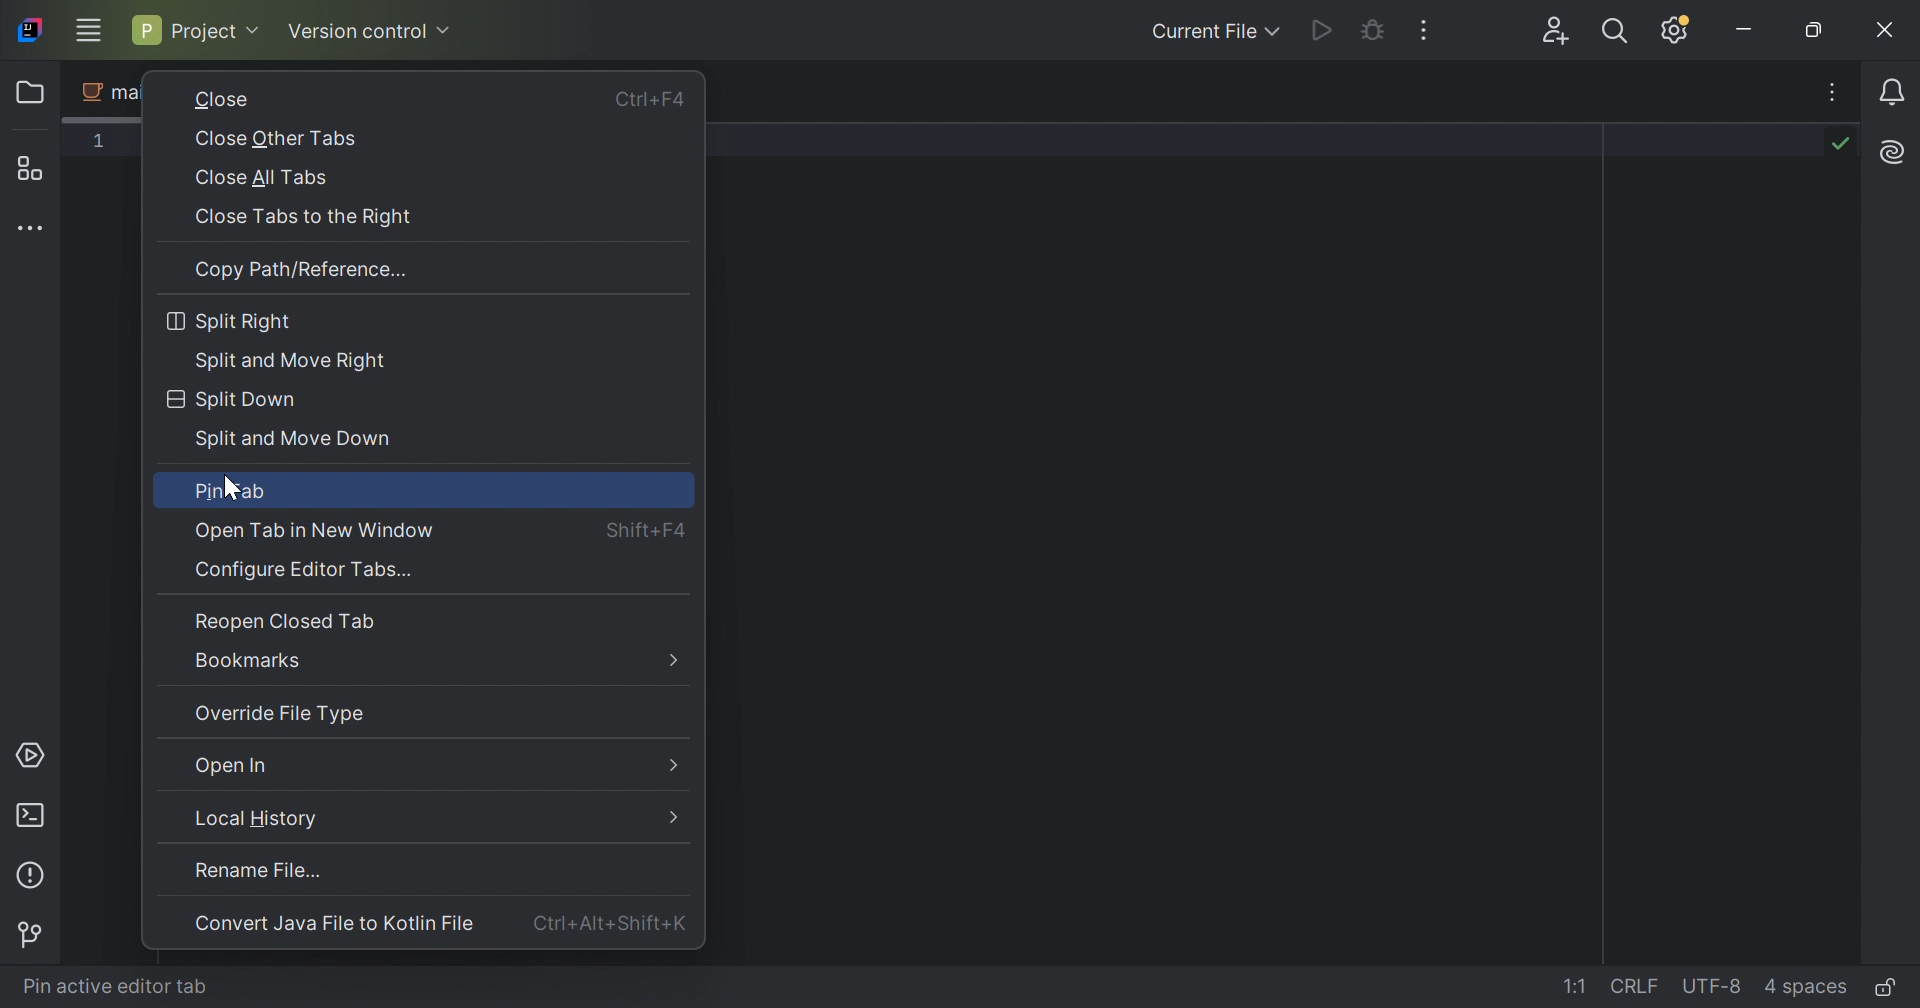  Describe the element at coordinates (335, 923) in the screenshot. I see `Convert JAVA file to Kotlin file` at that location.